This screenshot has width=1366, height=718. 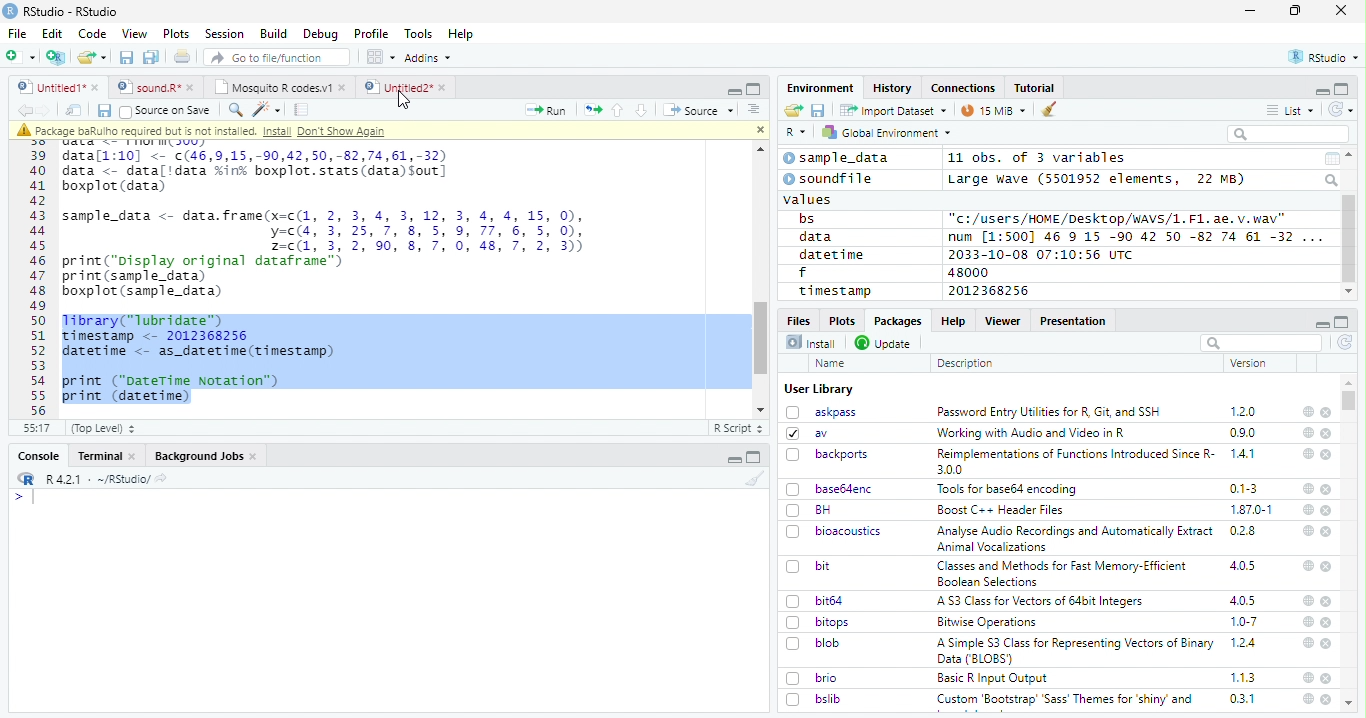 What do you see at coordinates (1321, 90) in the screenshot?
I see `minimize` at bounding box center [1321, 90].